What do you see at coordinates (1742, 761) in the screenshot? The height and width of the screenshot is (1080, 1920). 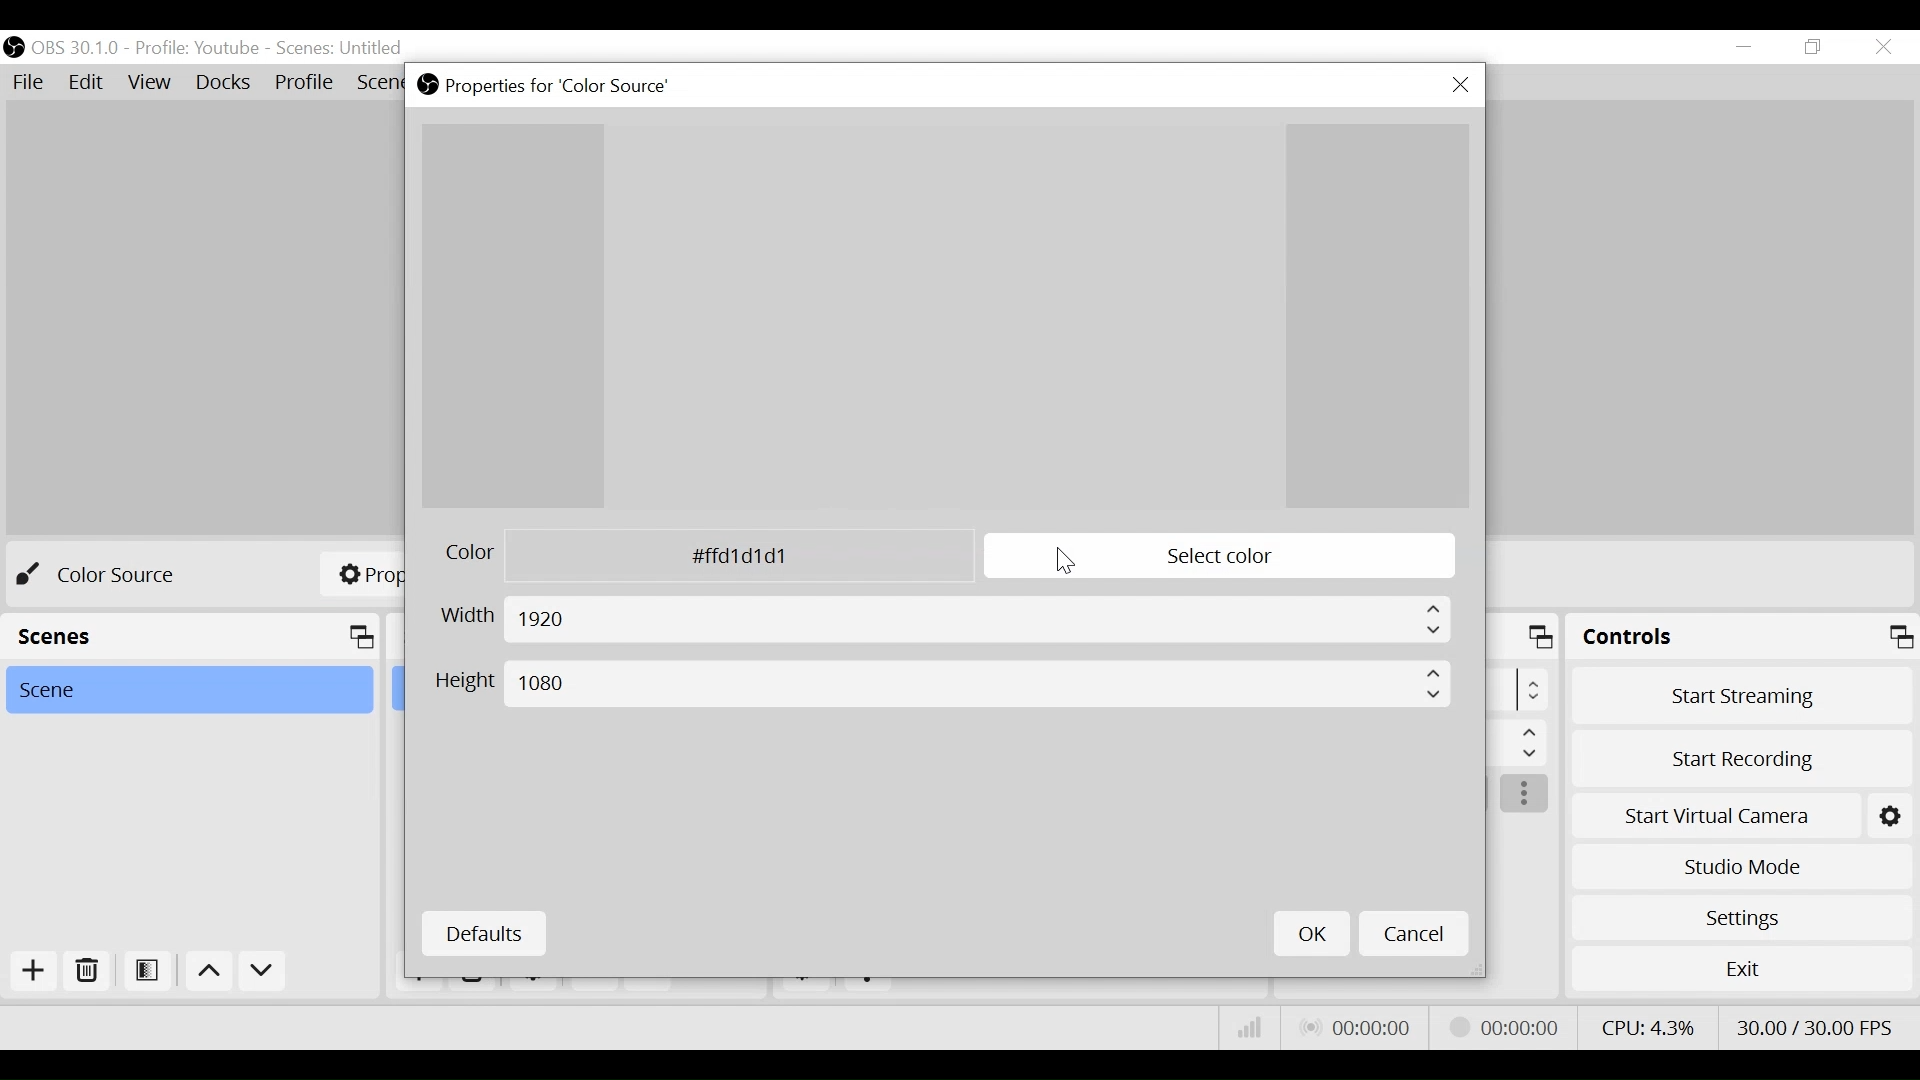 I see `Start Recording` at bounding box center [1742, 761].